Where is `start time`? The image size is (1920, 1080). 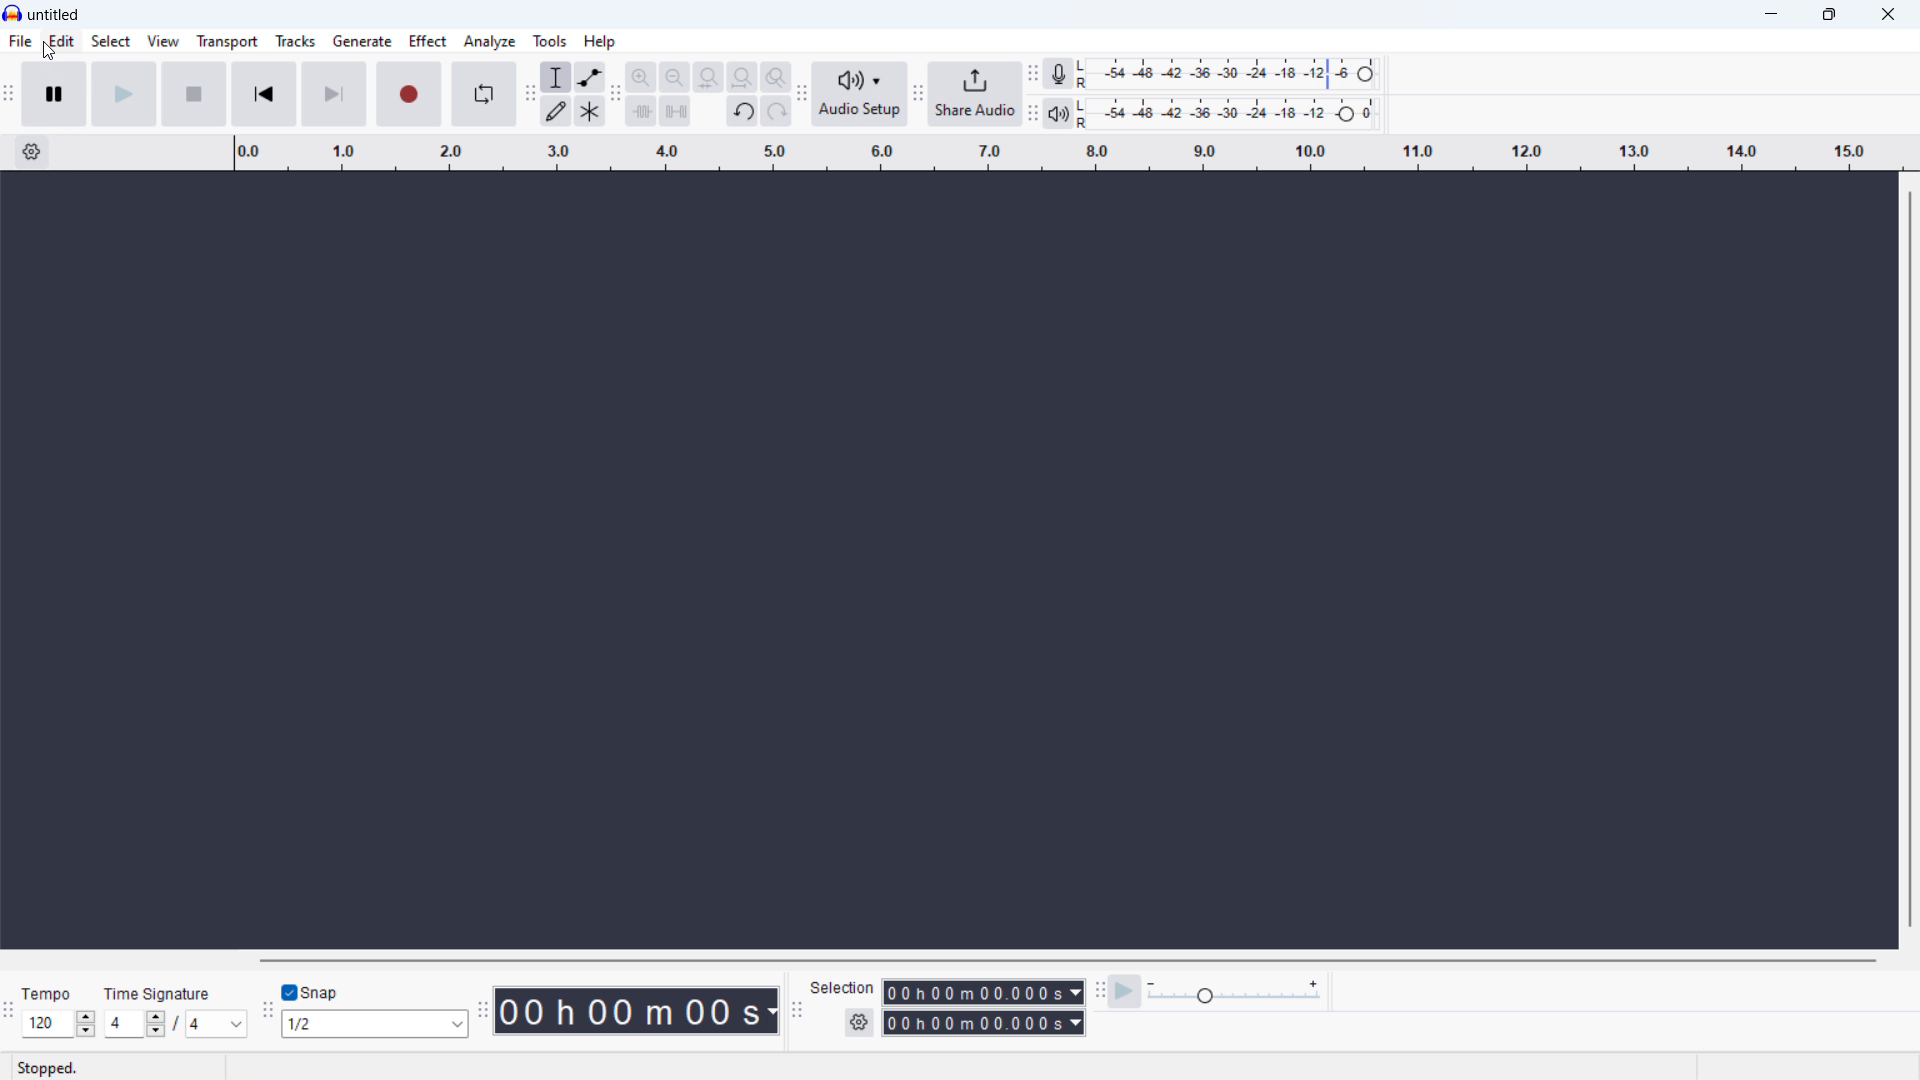 start time is located at coordinates (983, 991).